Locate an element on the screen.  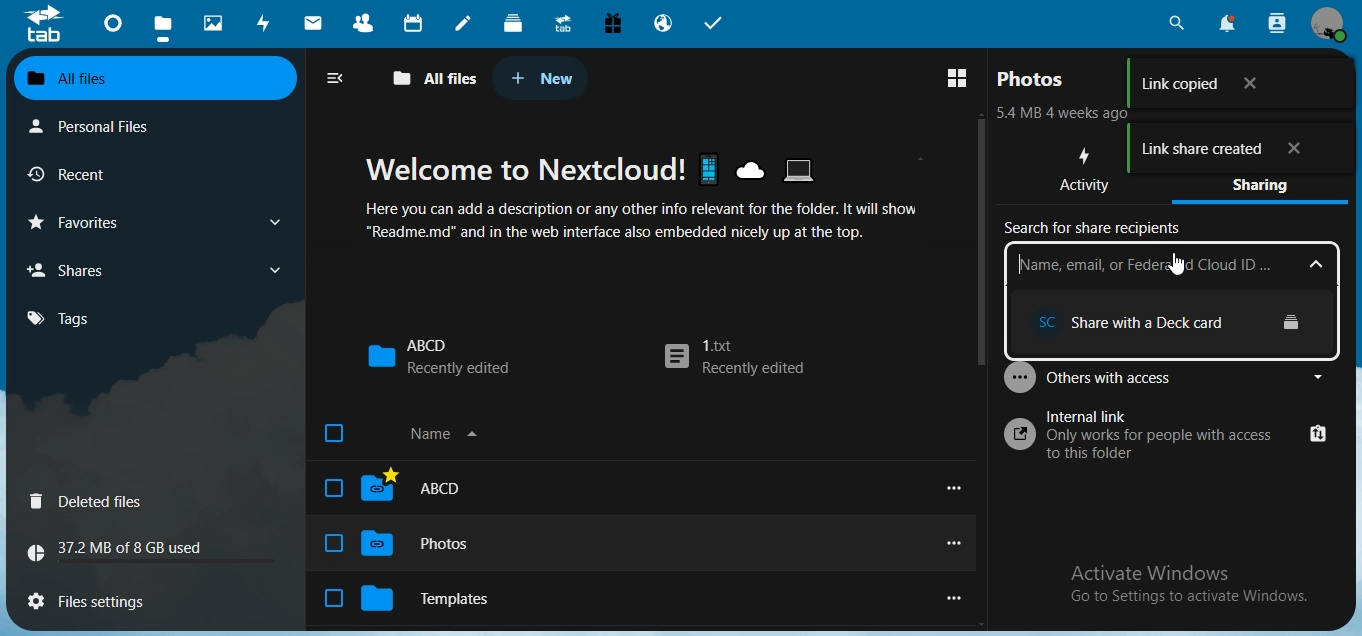
mail is located at coordinates (316, 25).